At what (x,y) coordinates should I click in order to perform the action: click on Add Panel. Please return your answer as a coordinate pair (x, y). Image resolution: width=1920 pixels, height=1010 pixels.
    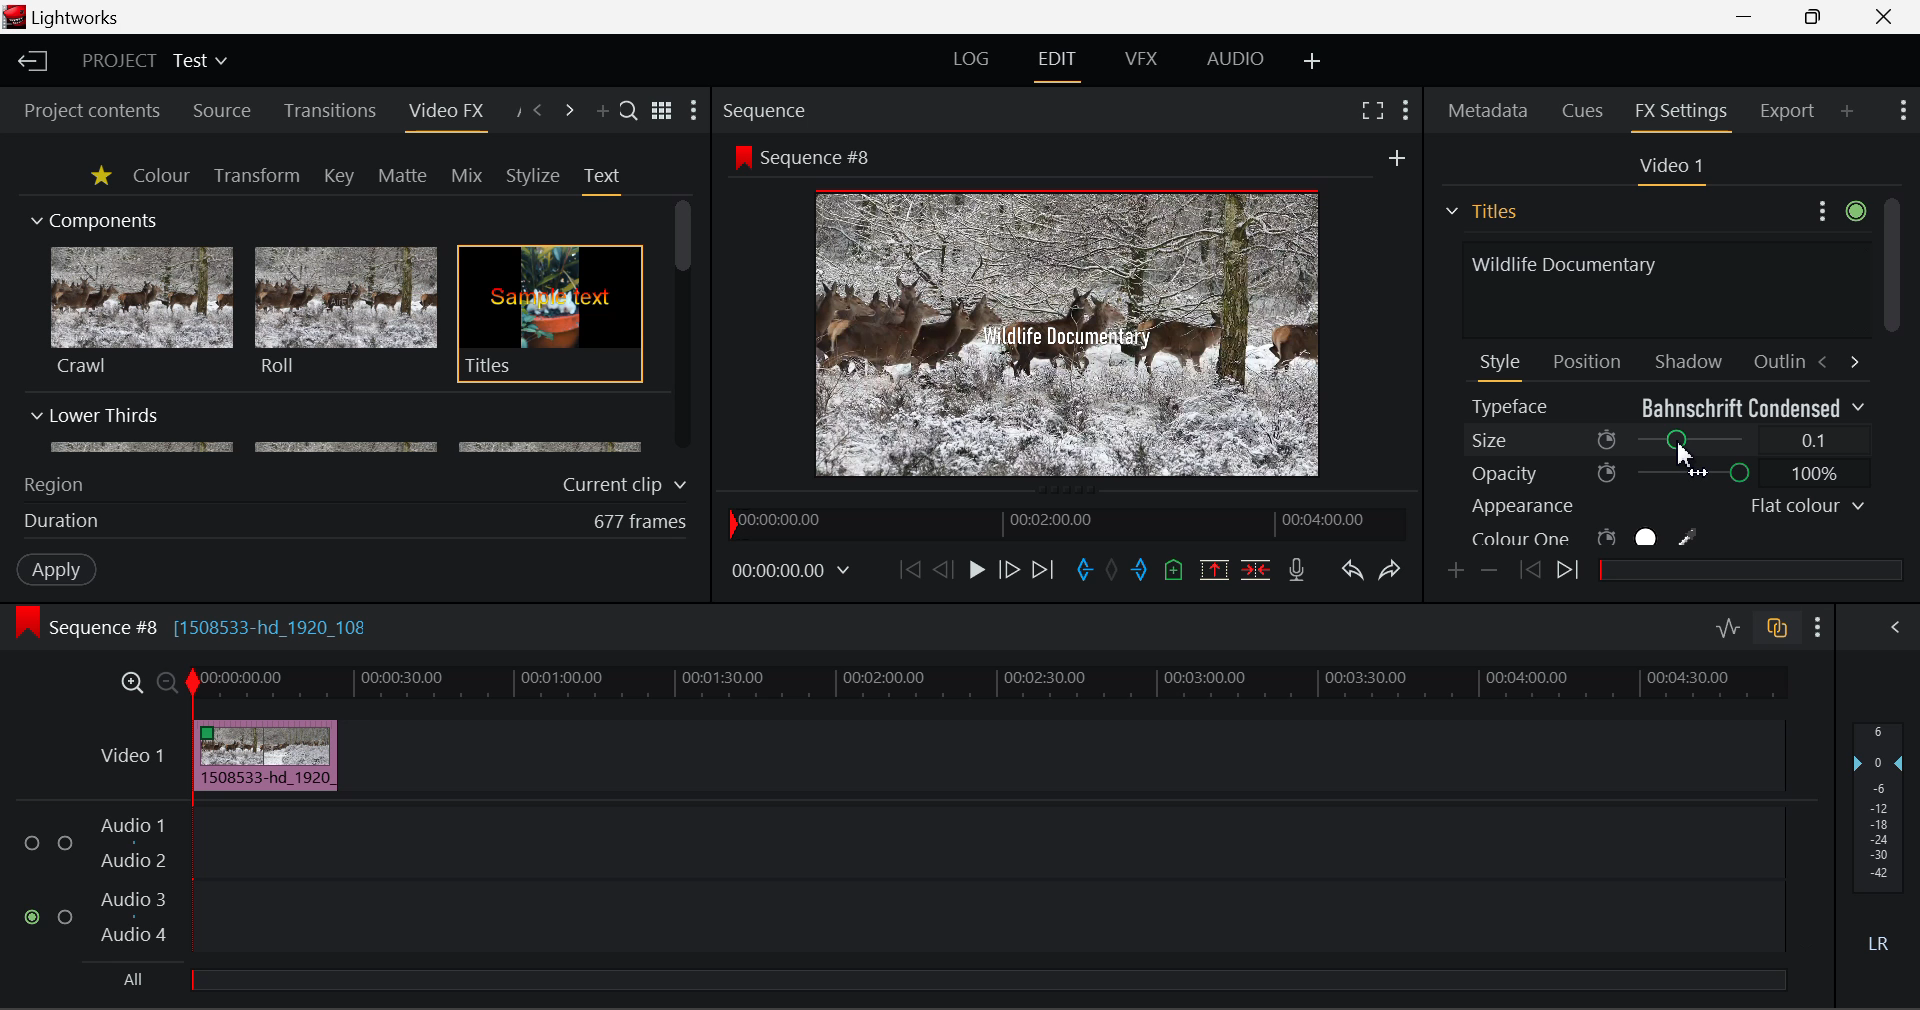
    Looking at the image, I should click on (1847, 110).